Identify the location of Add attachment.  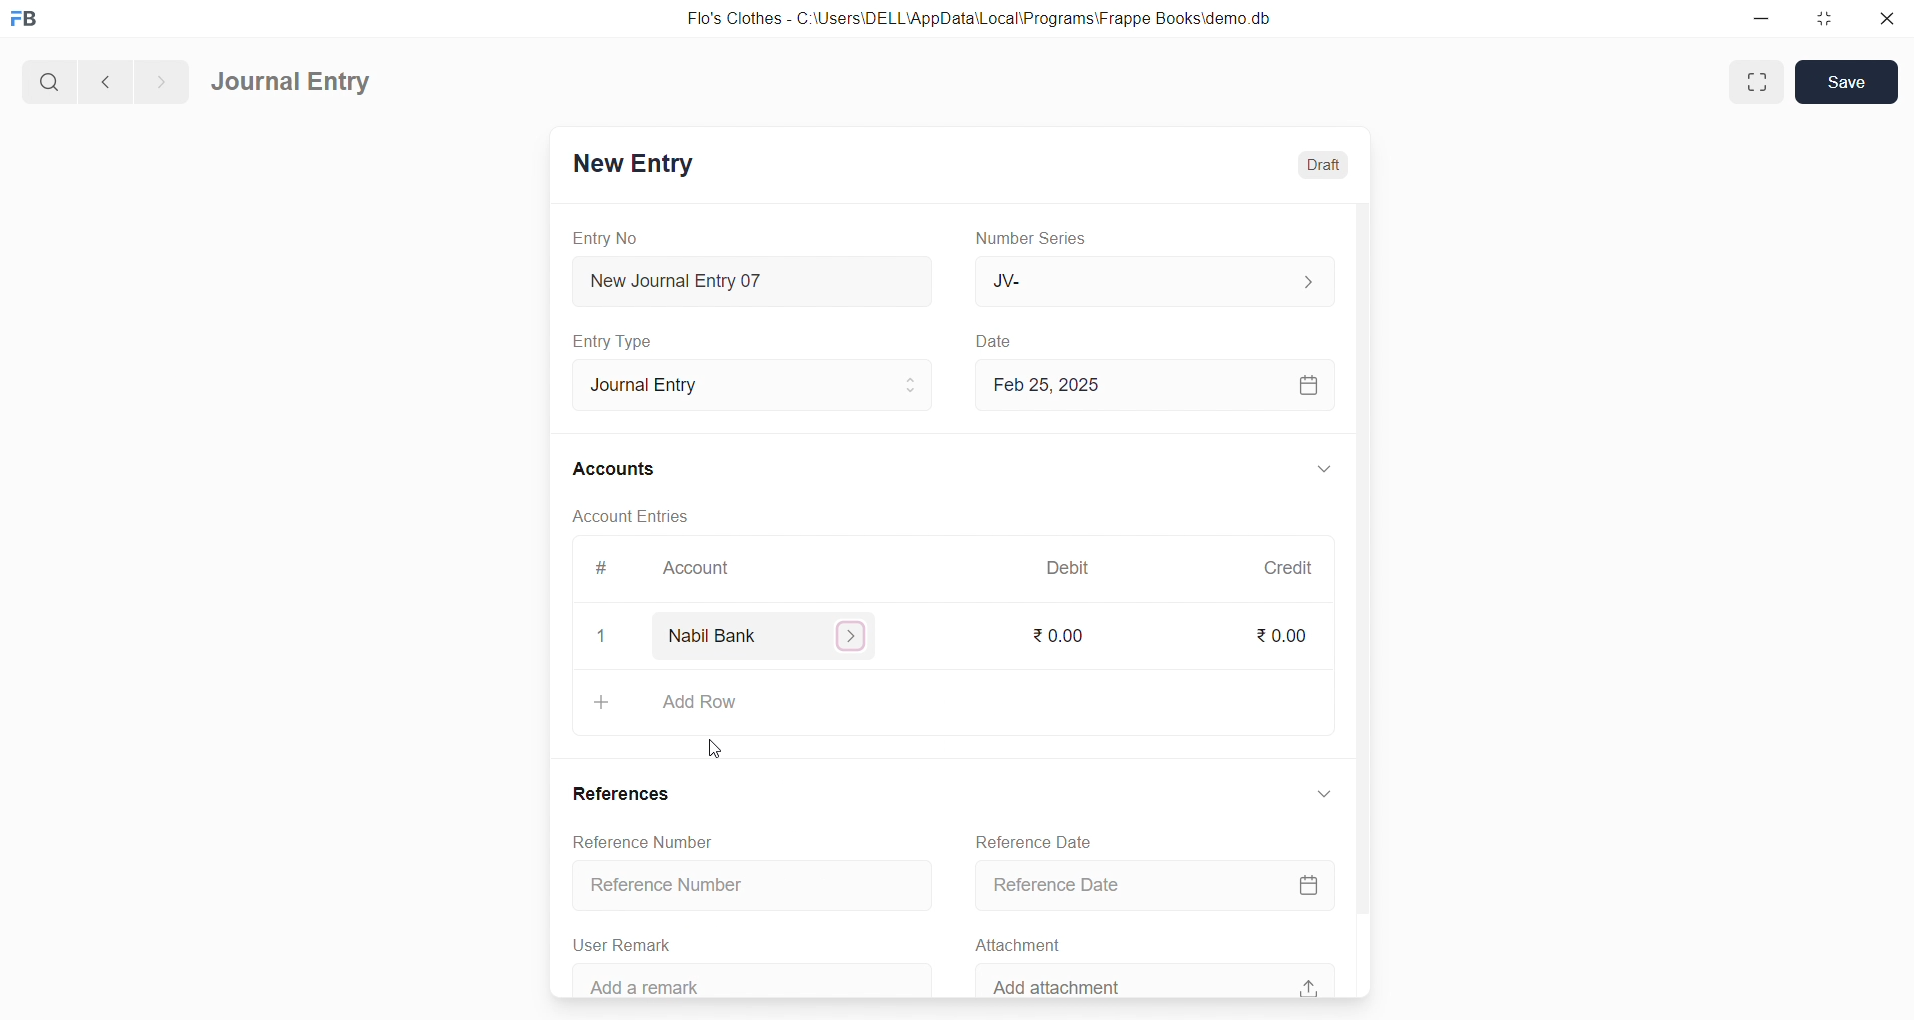
(1155, 979).